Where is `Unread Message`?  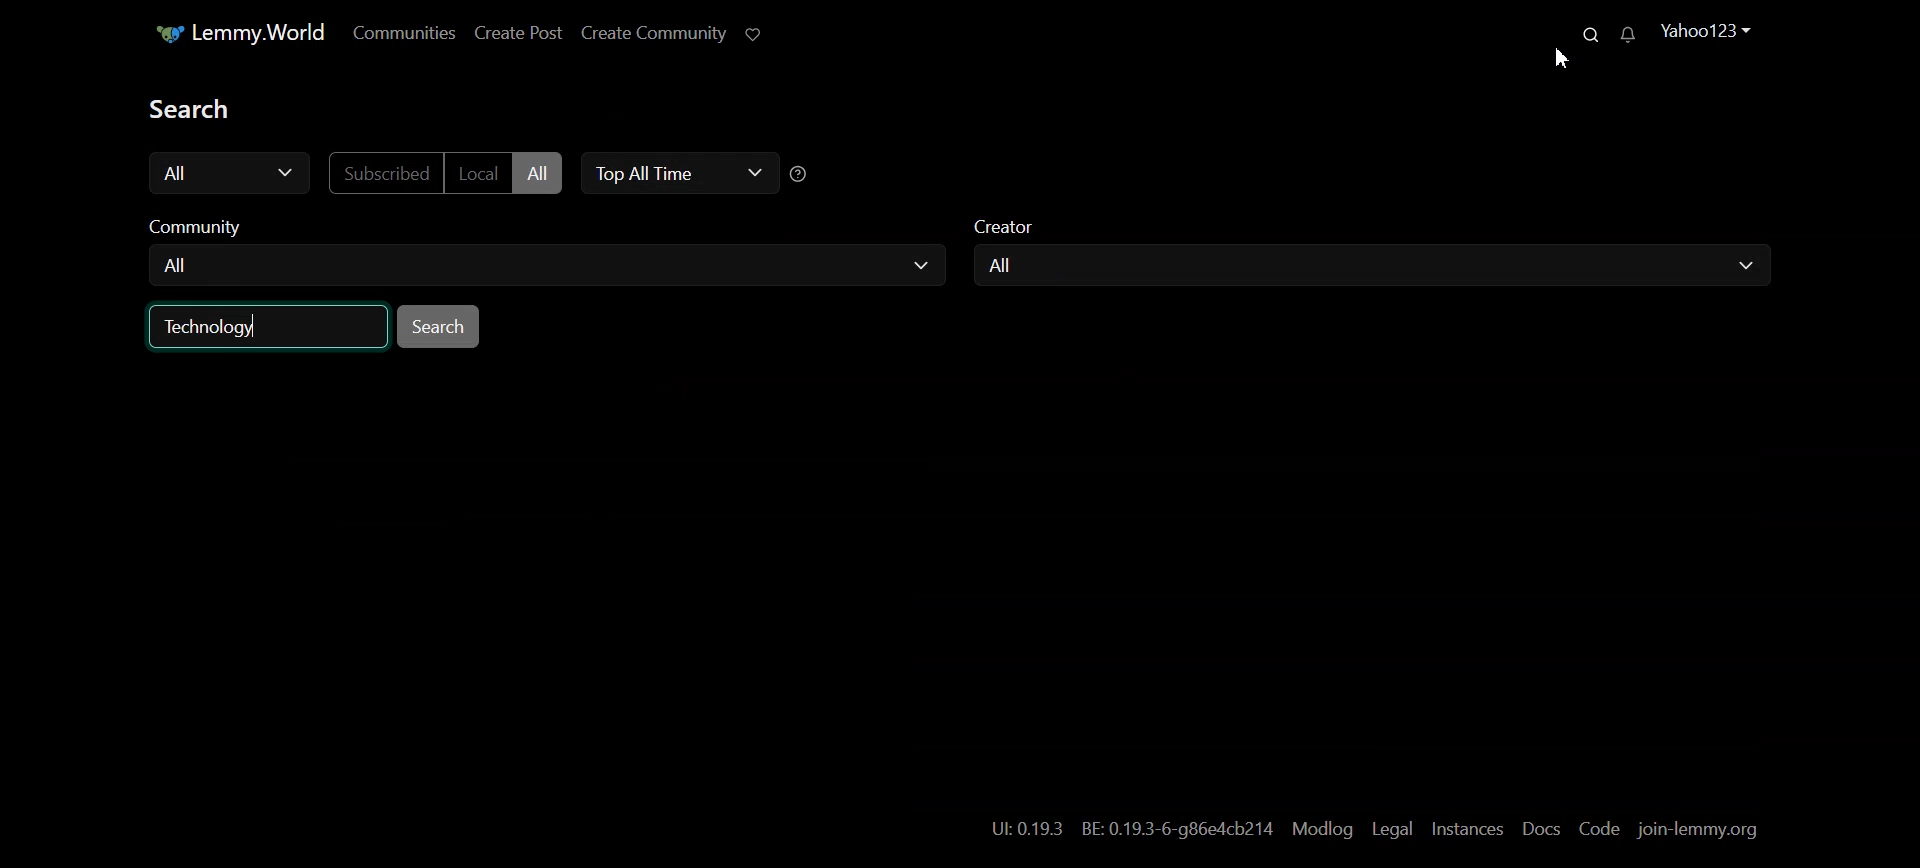
Unread Message is located at coordinates (1632, 35).